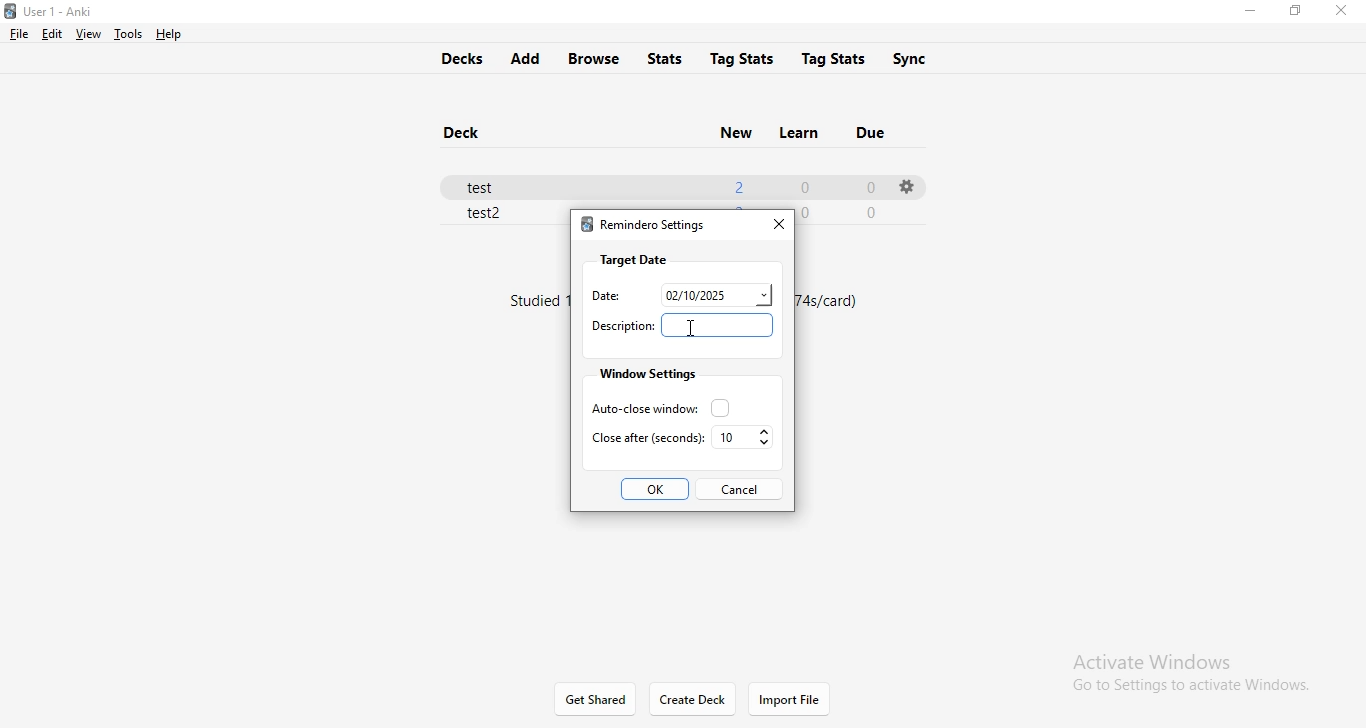 The height and width of the screenshot is (728, 1366). What do you see at coordinates (1294, 11) in the screenshot?
I see `restore` at bounding box center [1294, 11].